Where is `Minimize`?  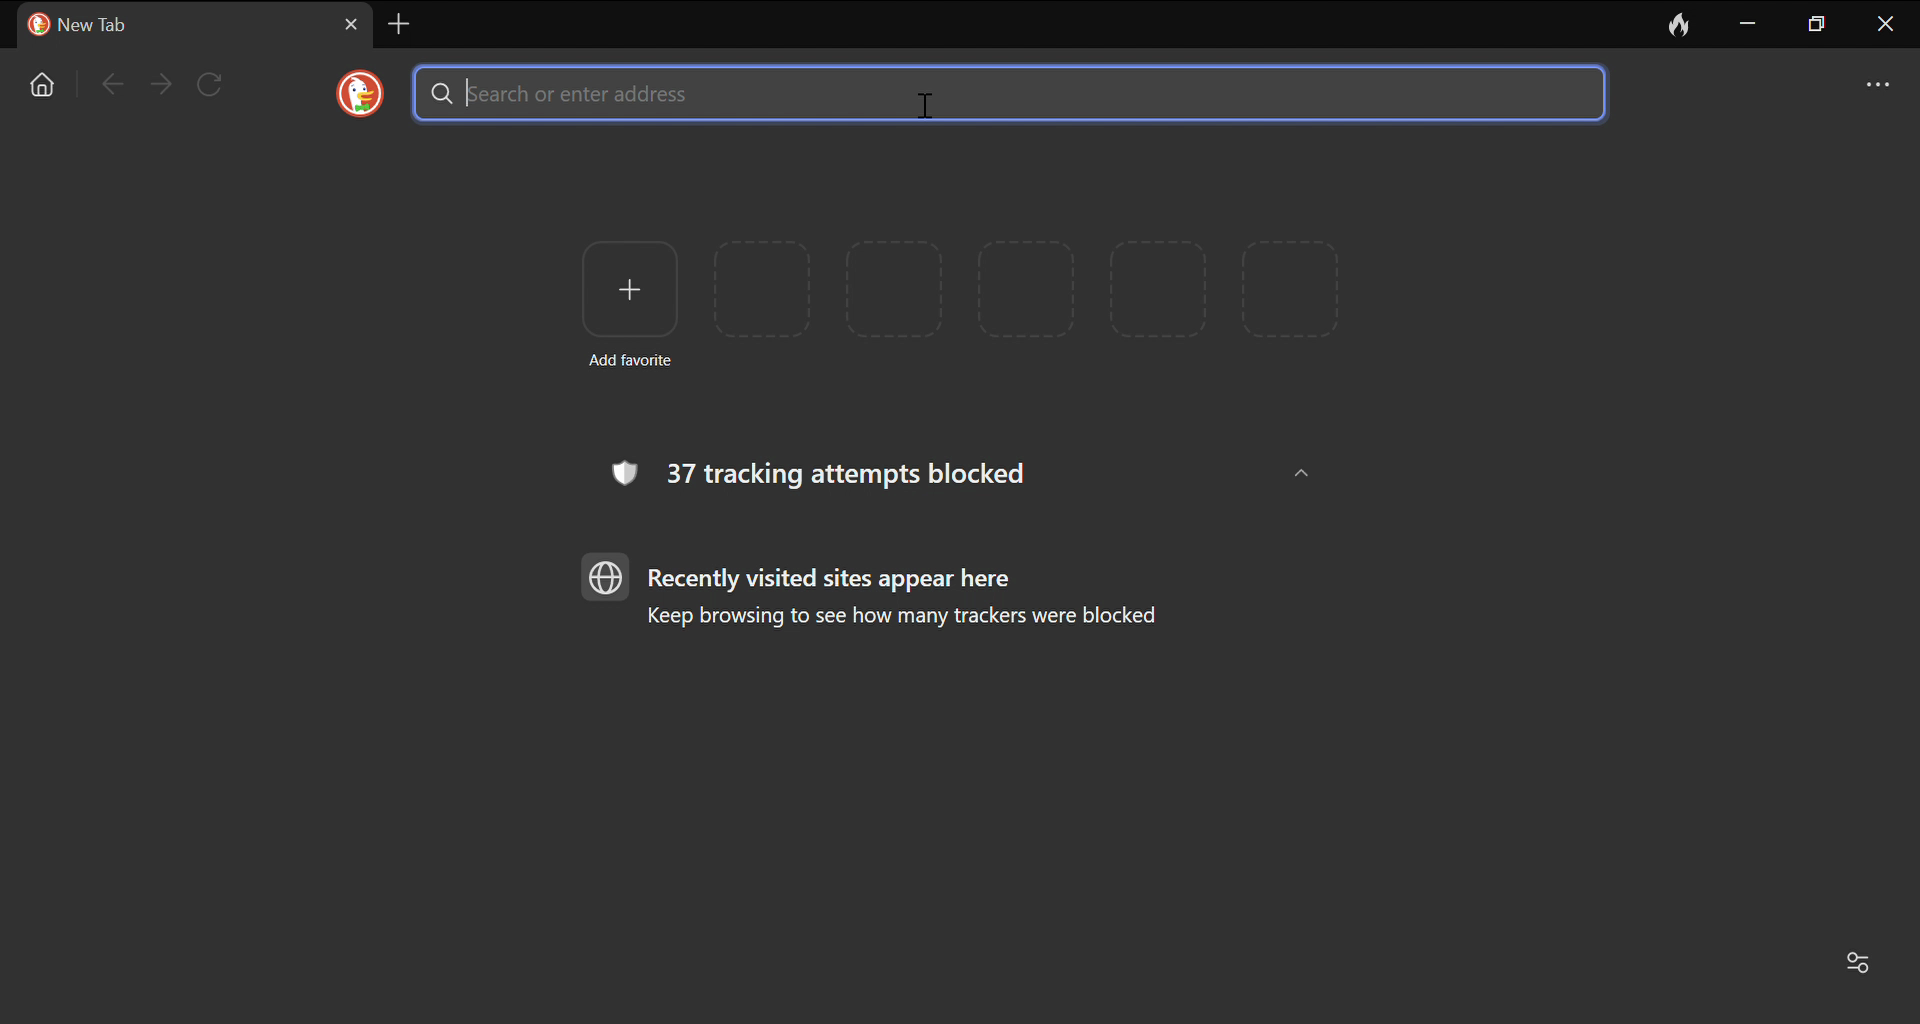
Minimize is located at coordinates (1749, 22).